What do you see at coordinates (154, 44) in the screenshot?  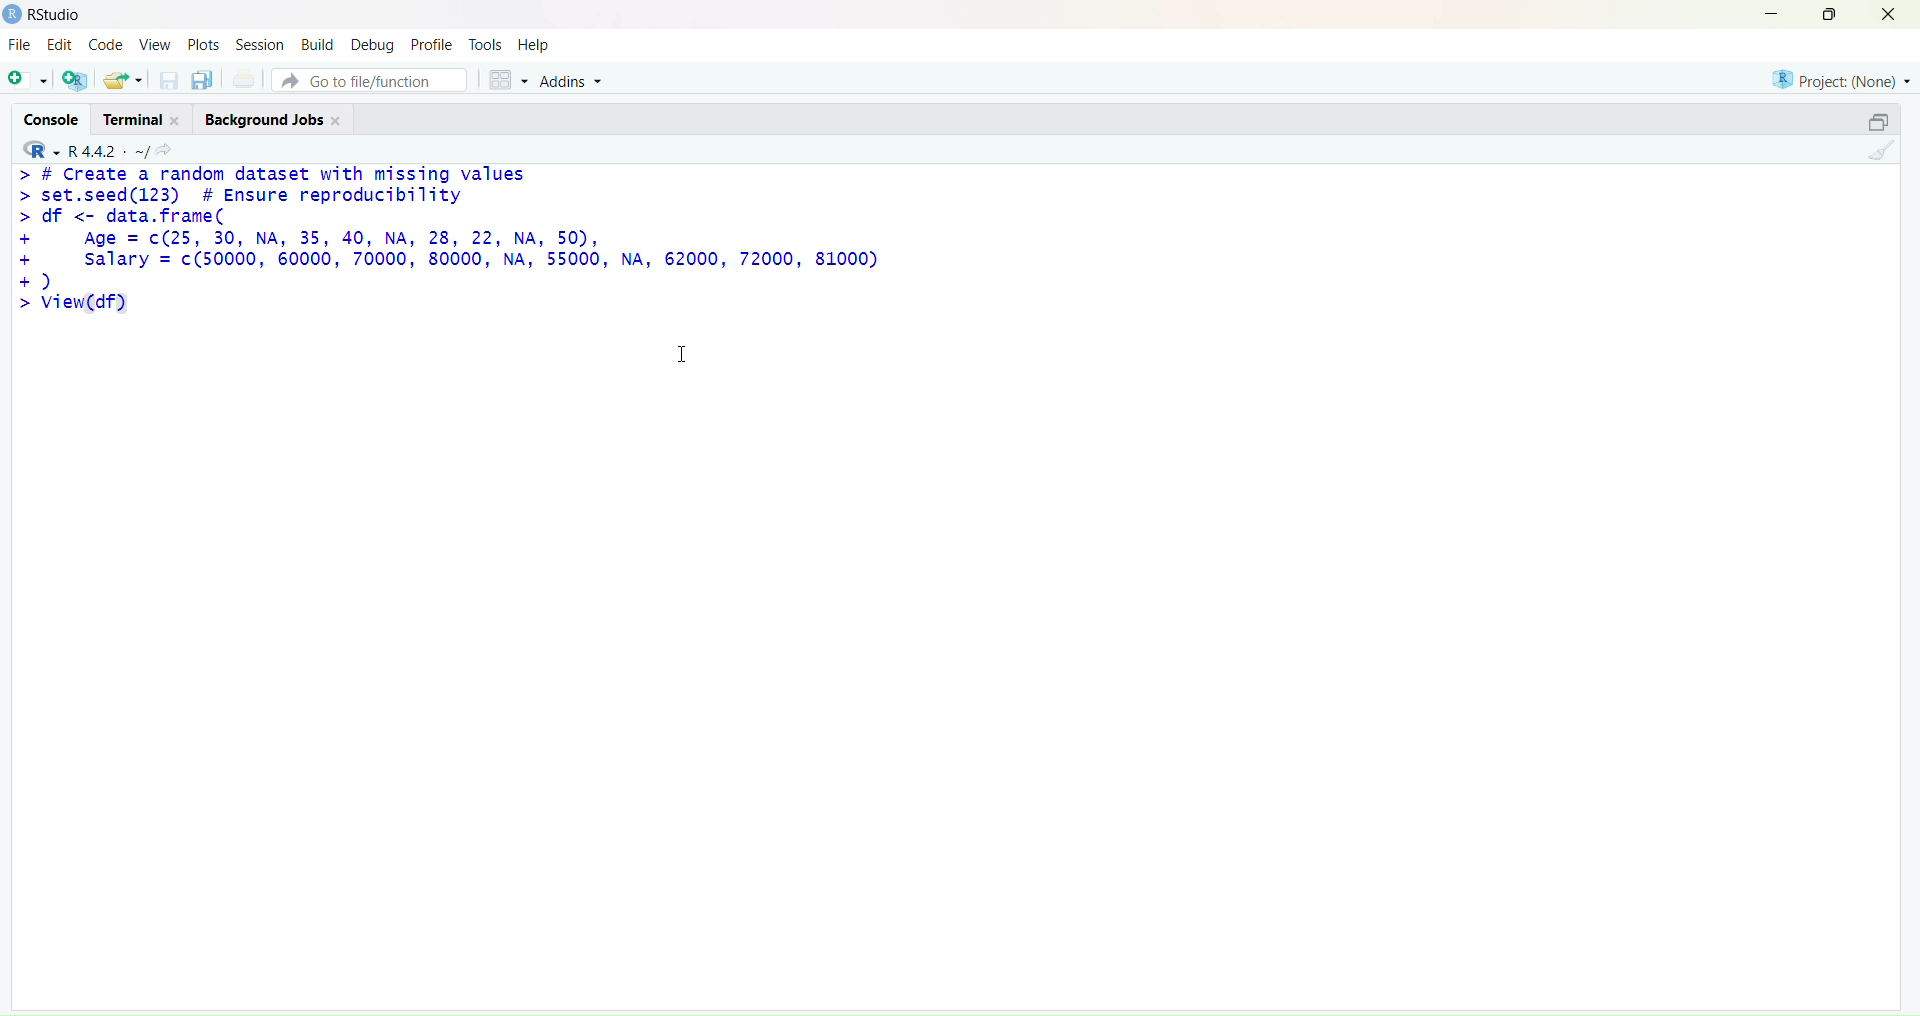 I see `view` at bounding box center [154, 44].